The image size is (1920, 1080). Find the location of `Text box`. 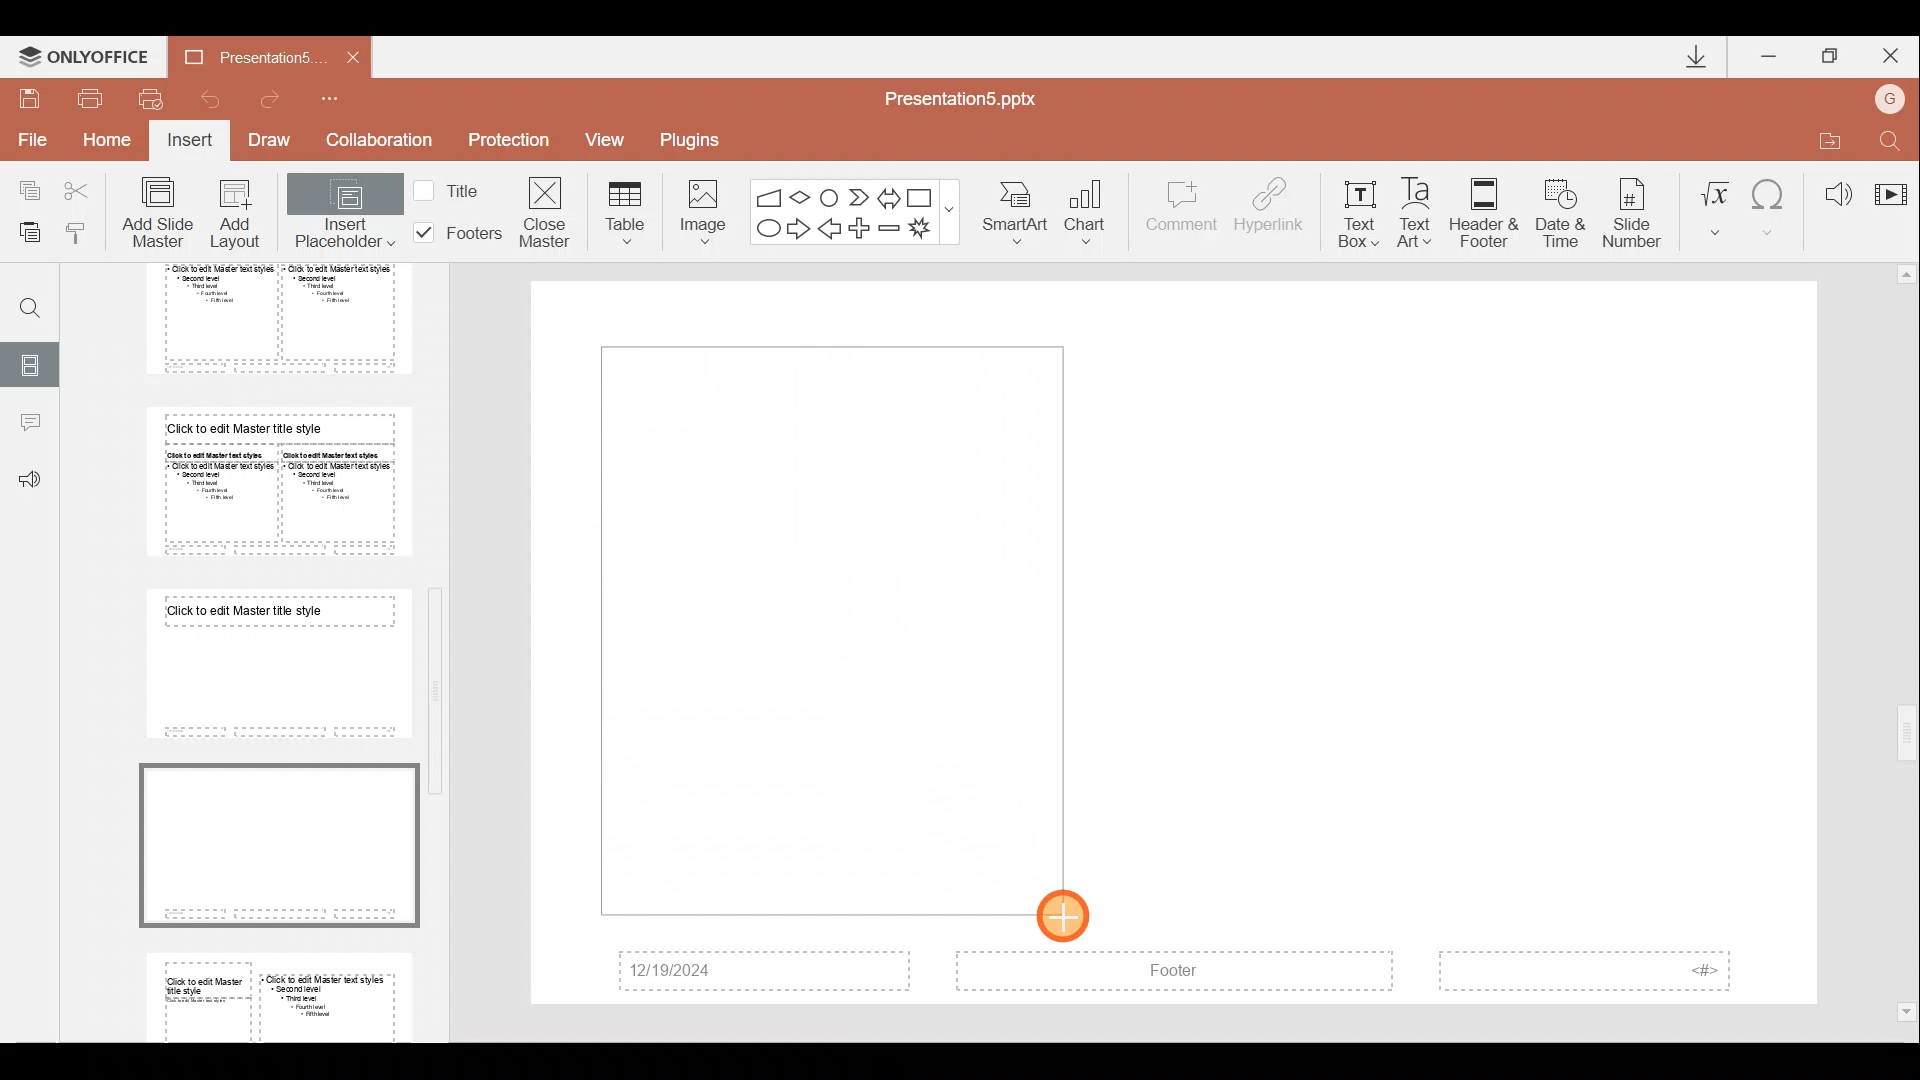

Text box is located at coordinates (1358, 209).